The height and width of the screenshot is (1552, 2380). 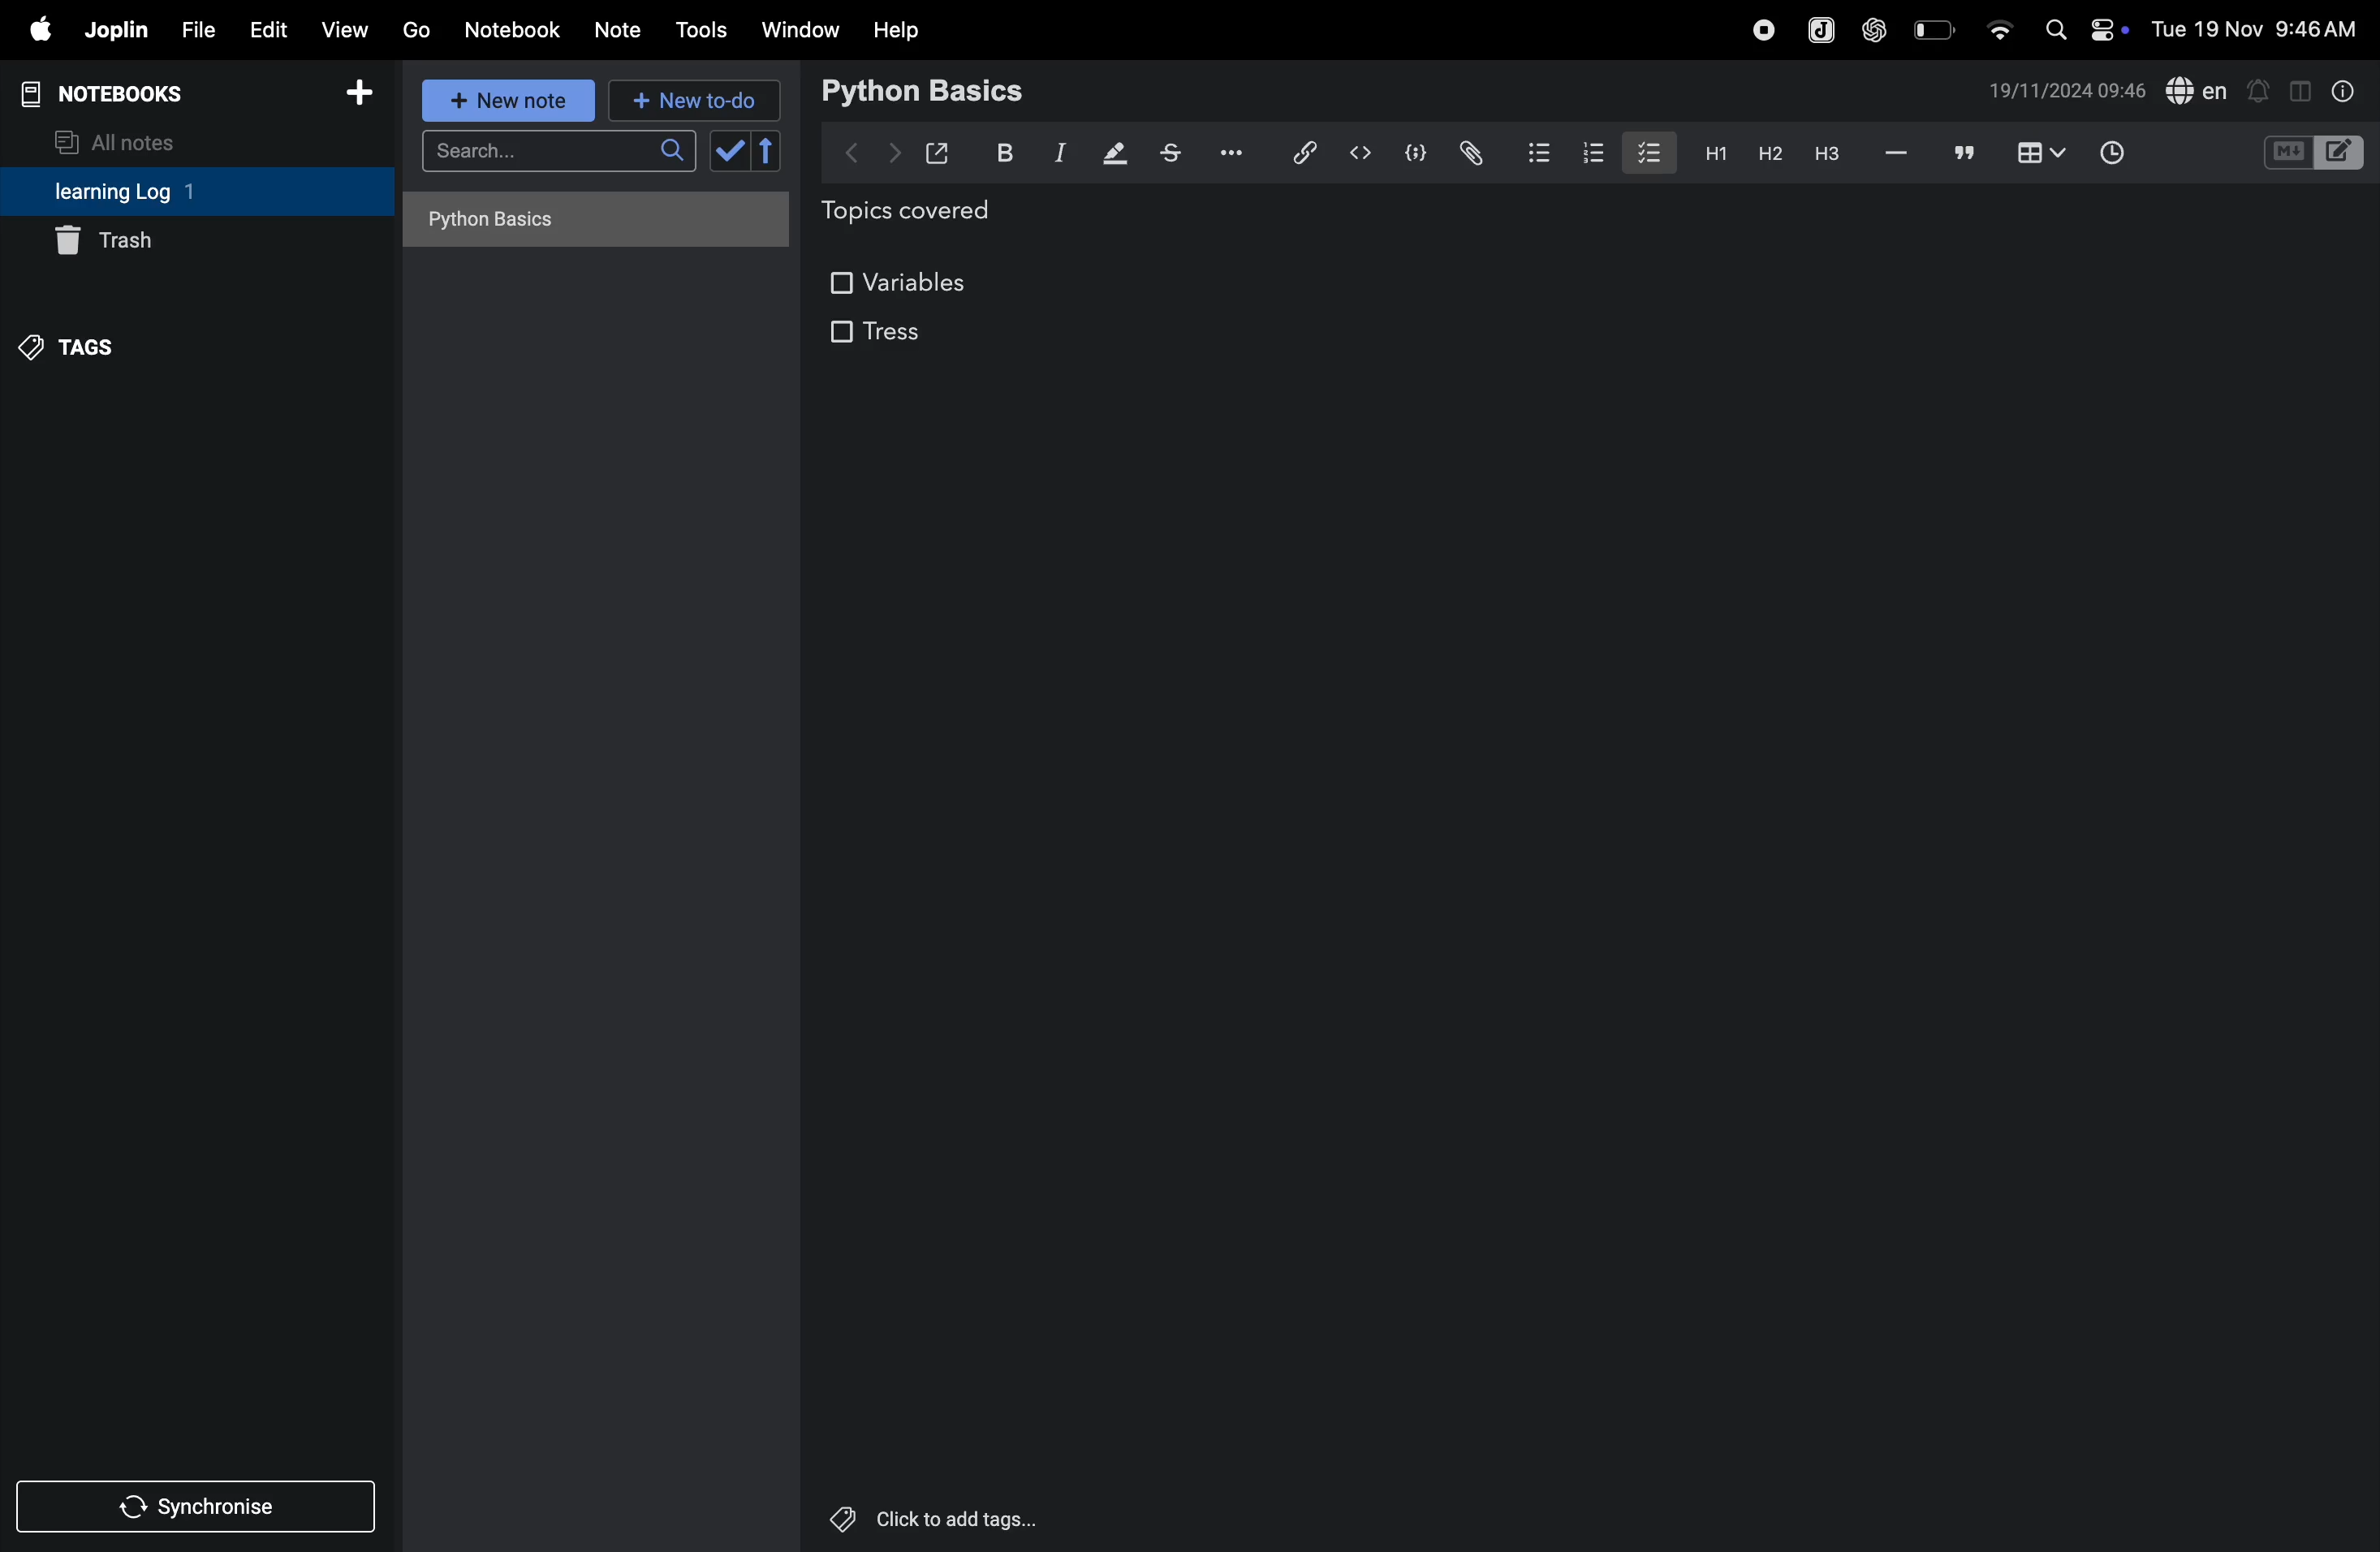 What do you see at coordinates (929, 214) in the screenshot?
I see `topics covered` at bounding box center [929, 214].